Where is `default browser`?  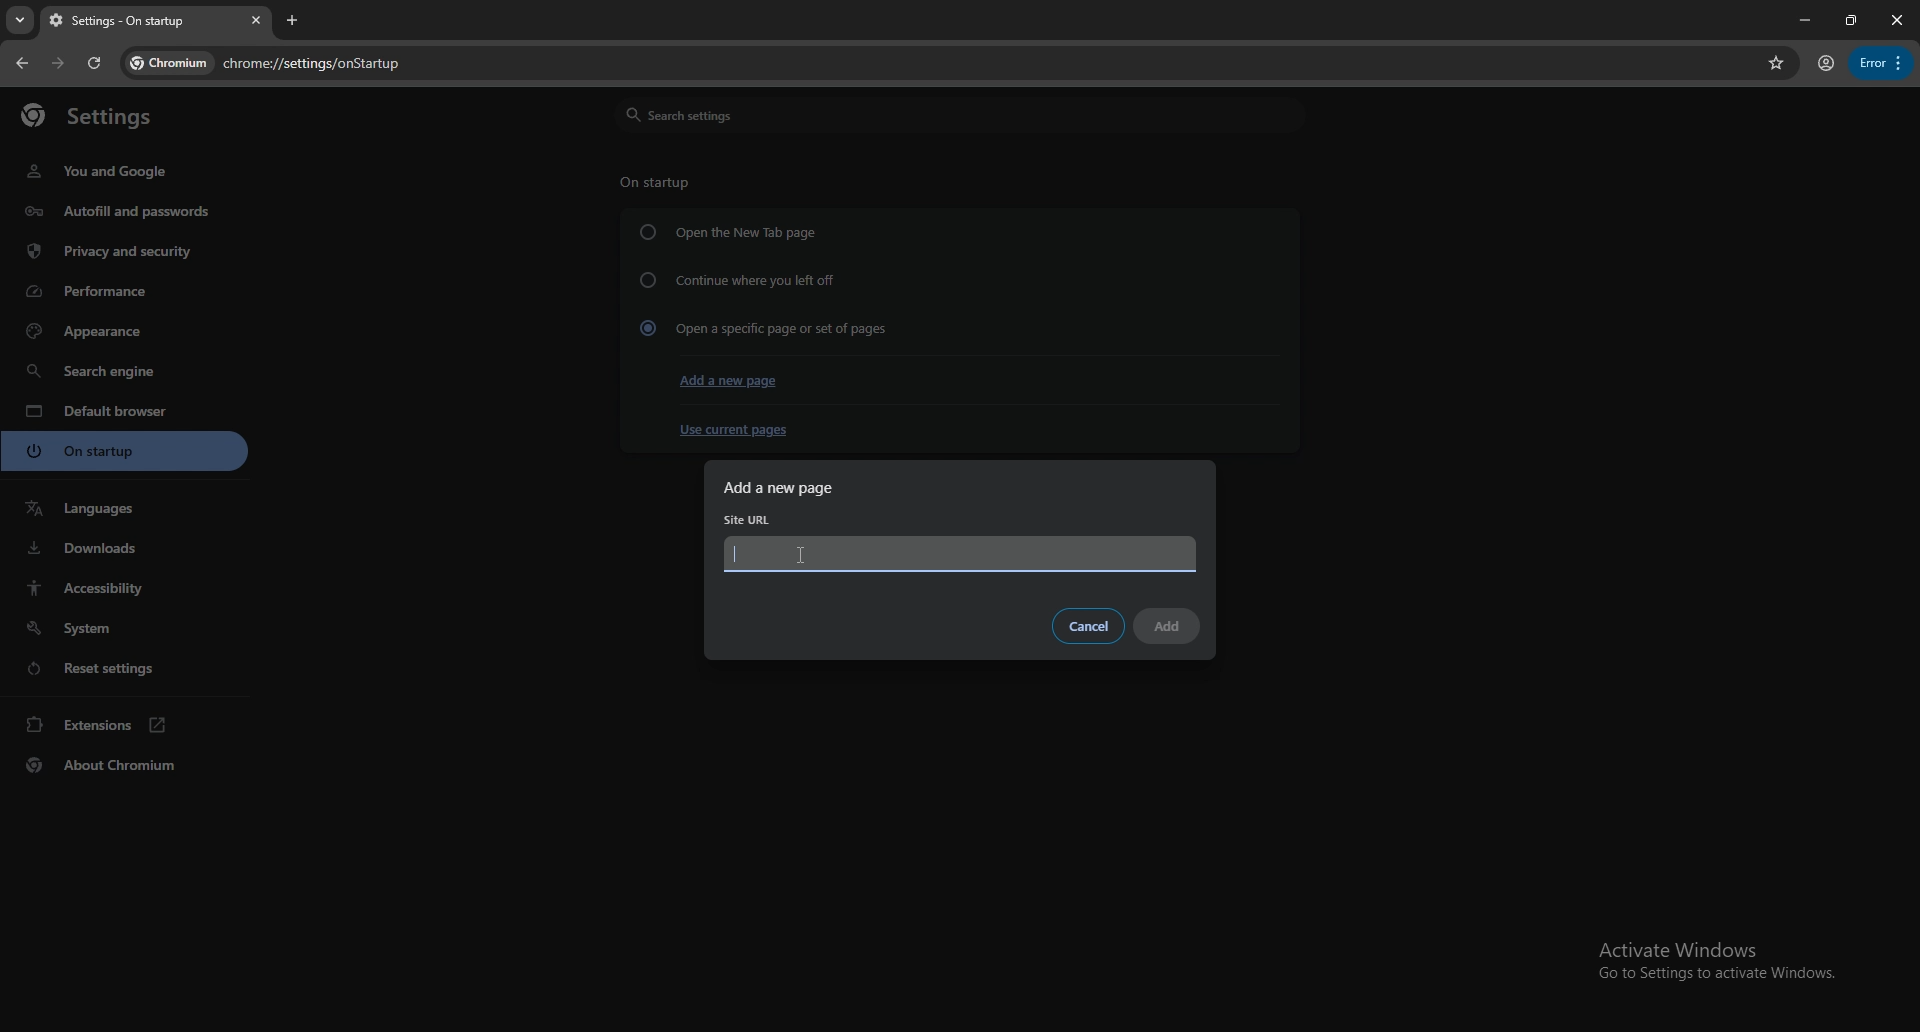 default browser is located at coordinates (124, 411).